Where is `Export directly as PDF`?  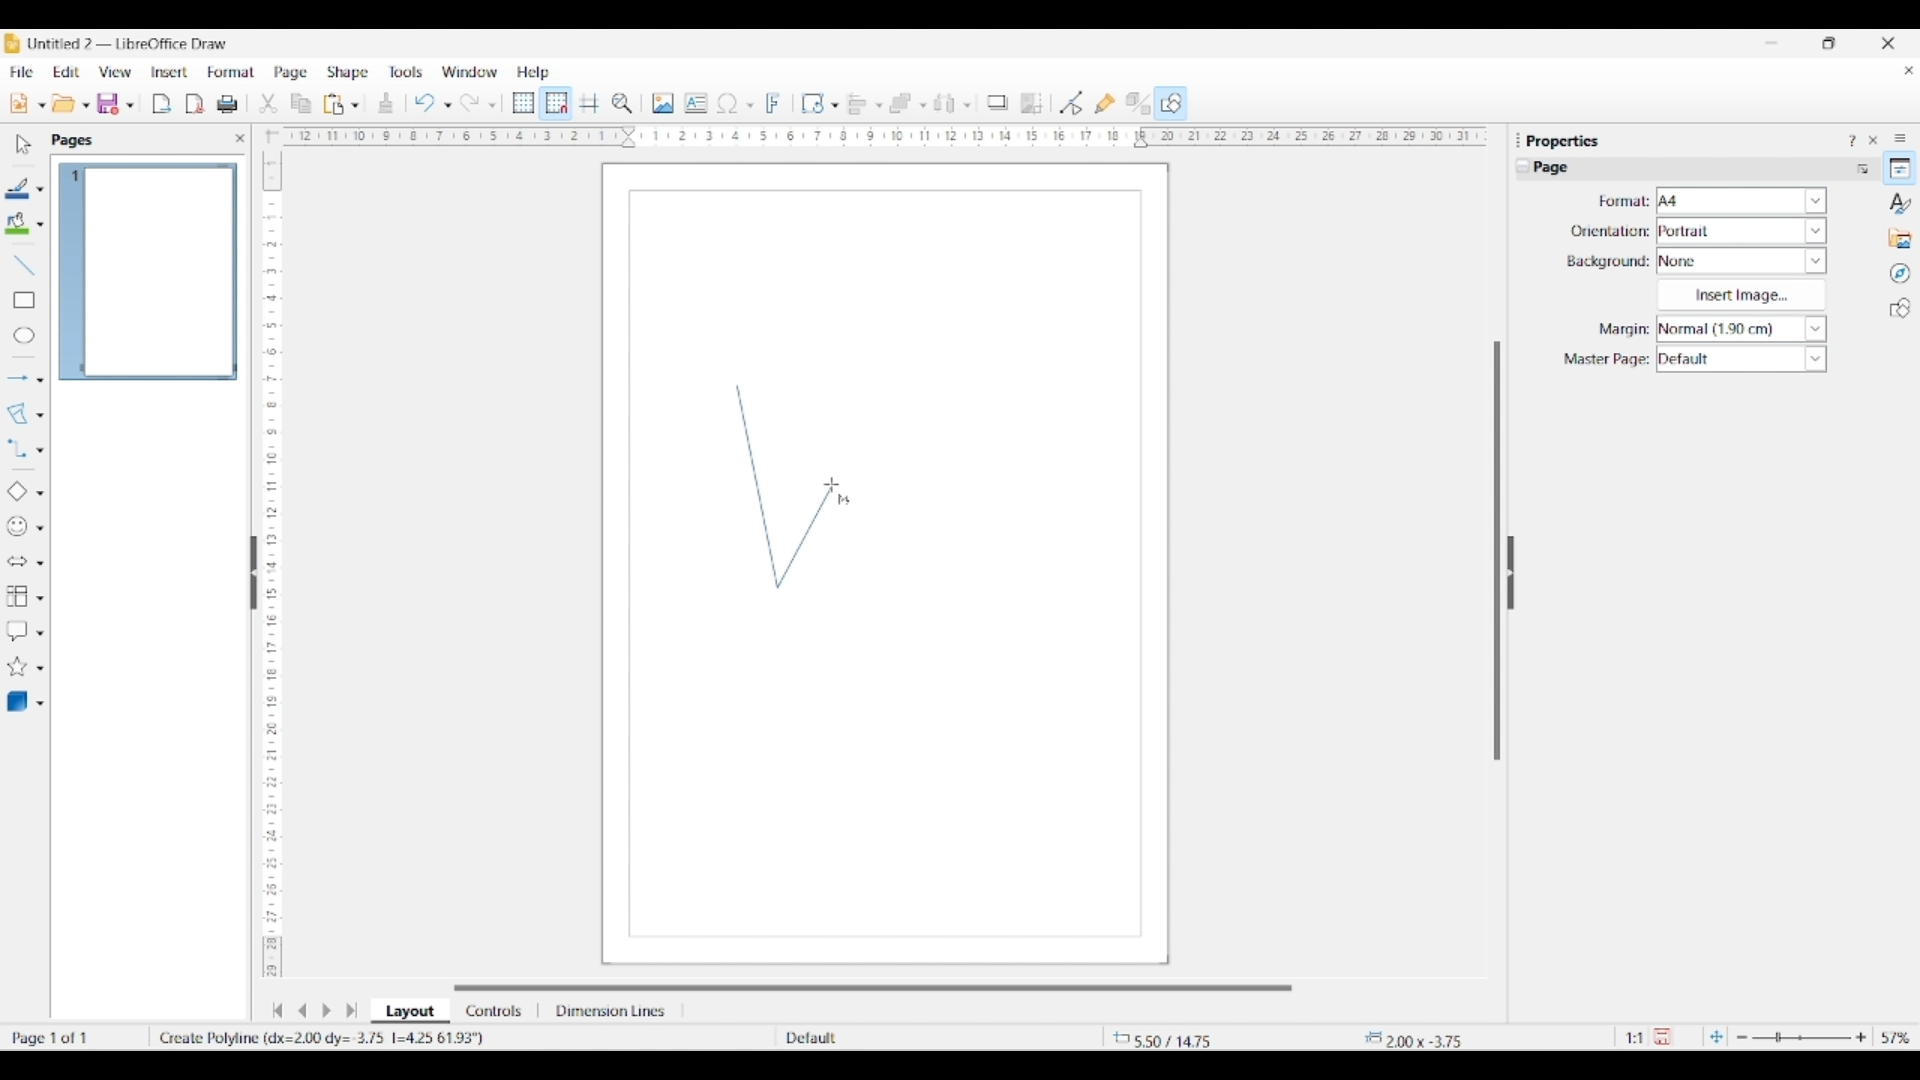 Export directly as PDF is located at coordinates (195, 105).